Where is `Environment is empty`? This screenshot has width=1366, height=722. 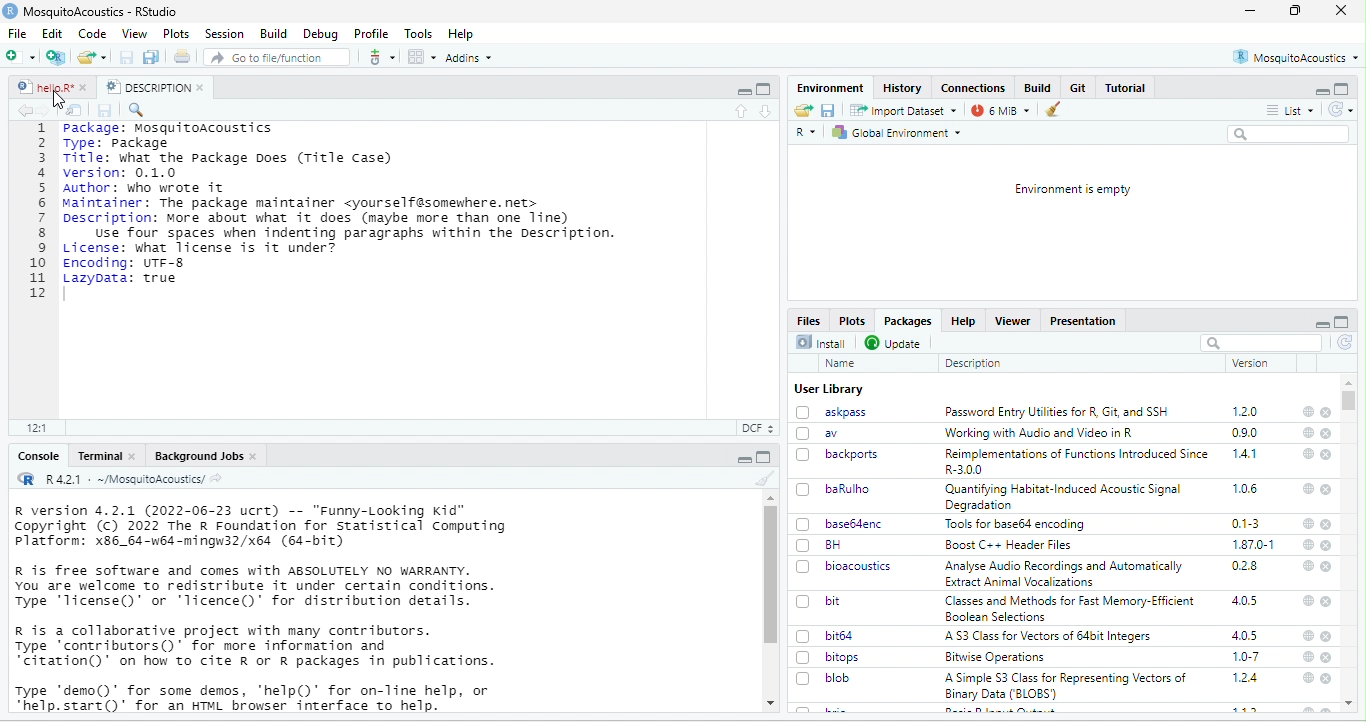
Environment is empty is located at coordinates (1072, 189).